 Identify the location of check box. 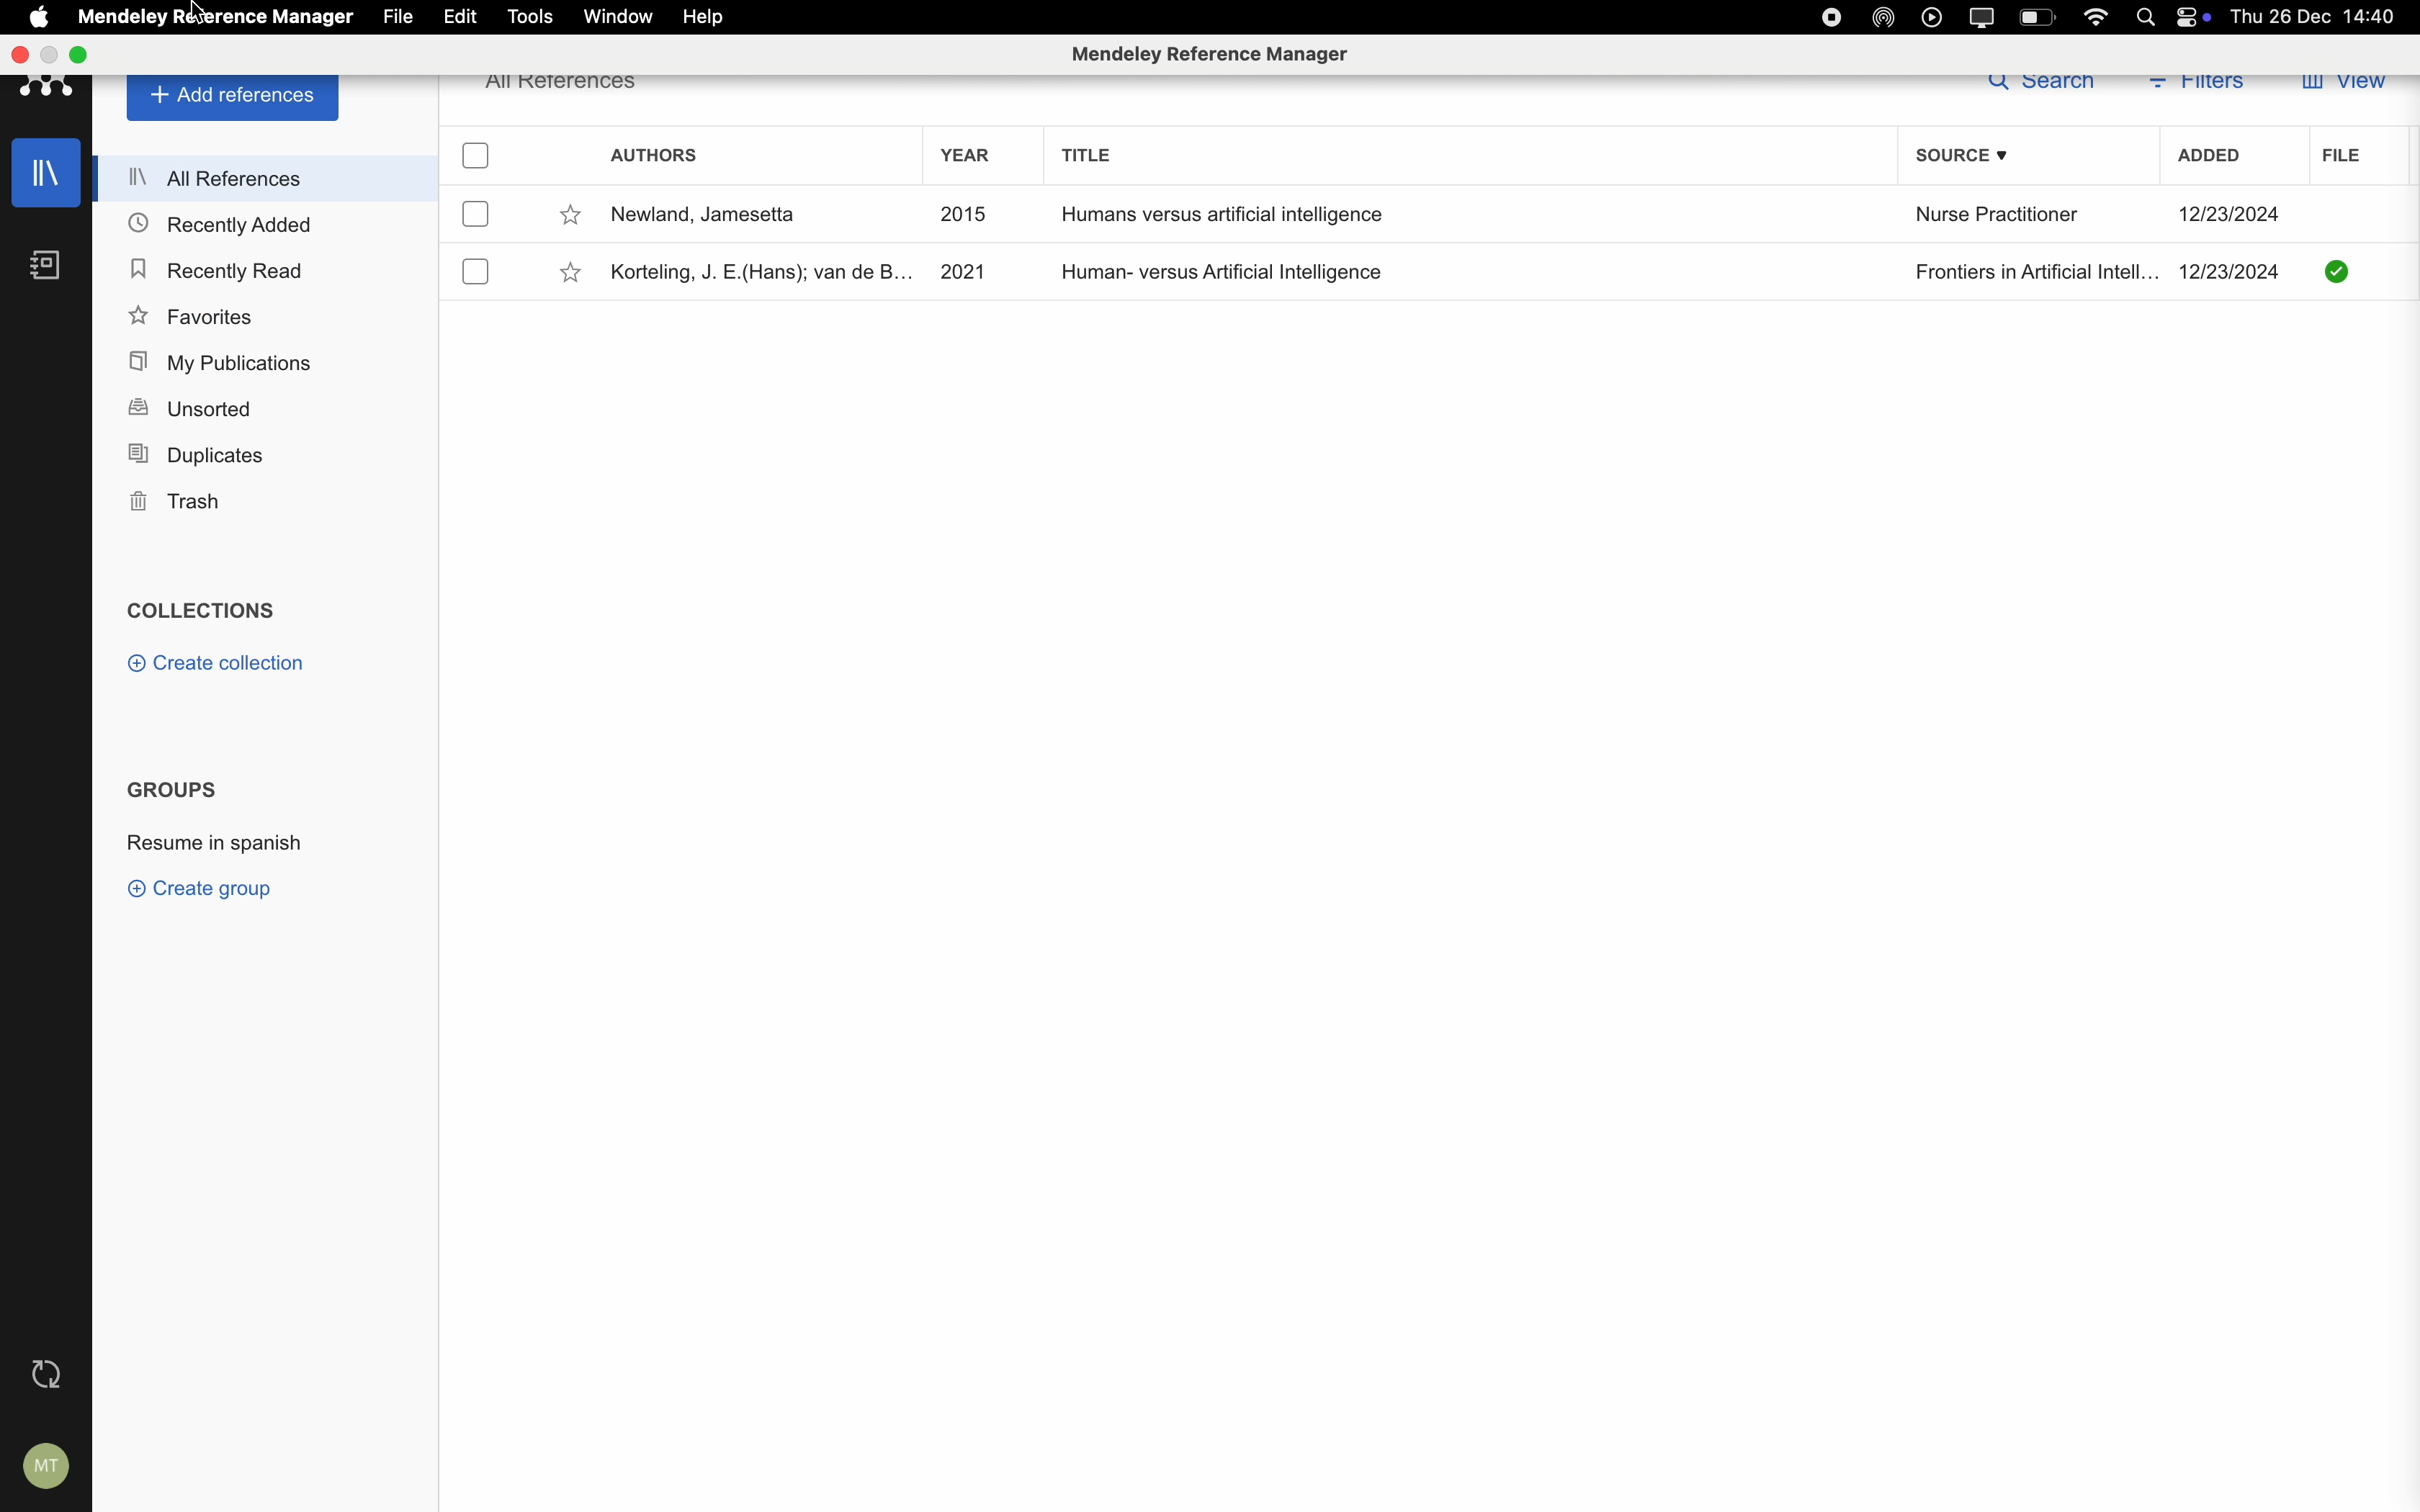
(477, 156).